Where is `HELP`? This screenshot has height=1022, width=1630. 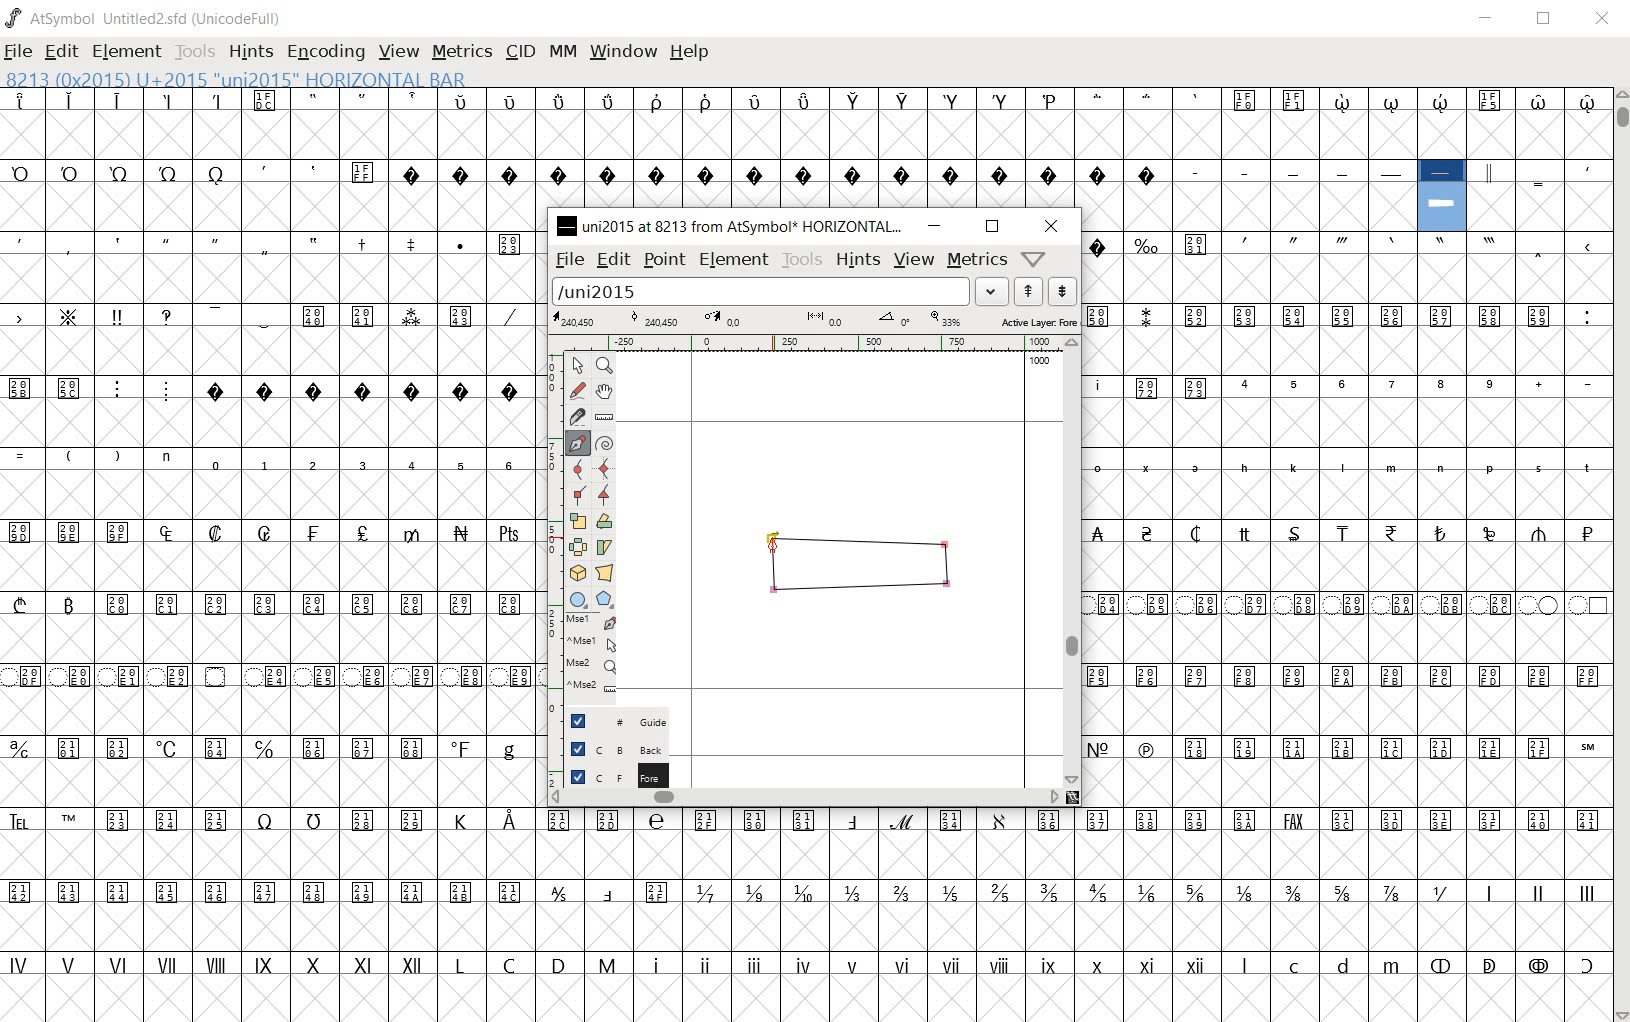
HELP is located at coordinates (692, 51).